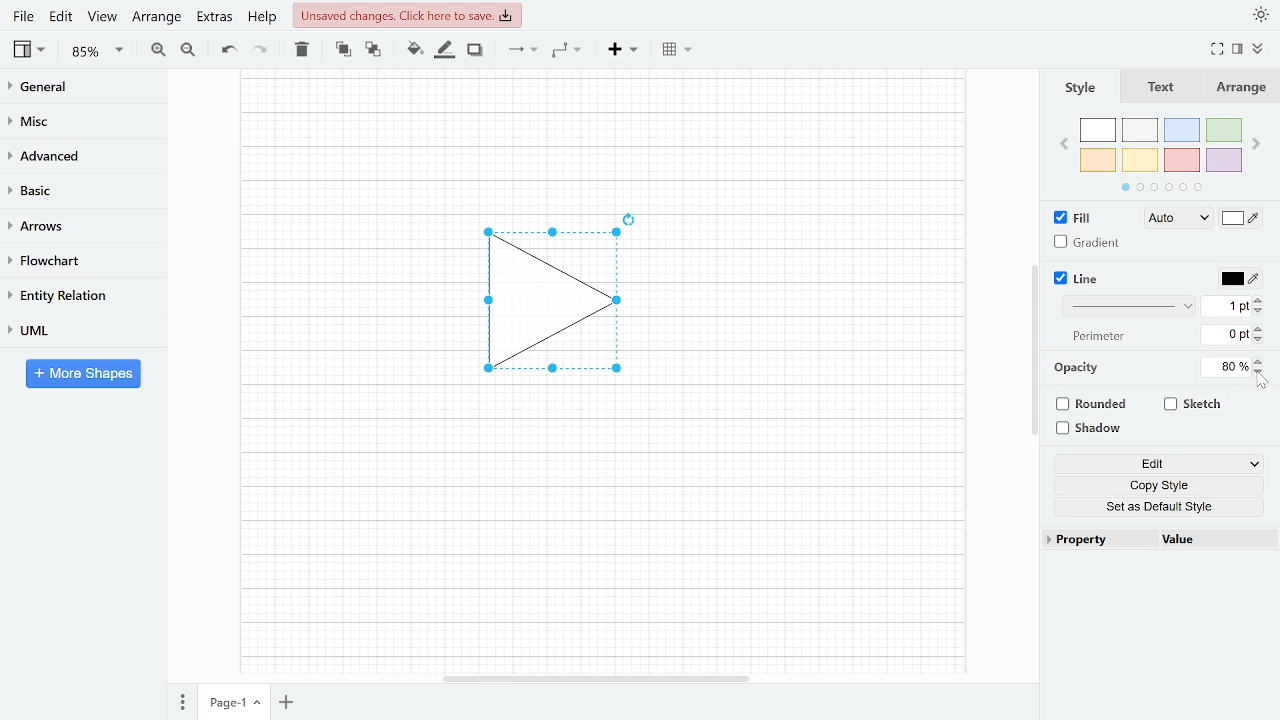 Image resolution: width=1280 pixels, height=720 pixels. Describe the element at coordinates (98, 51) in the screenshot. I see `Zoom` at that location.